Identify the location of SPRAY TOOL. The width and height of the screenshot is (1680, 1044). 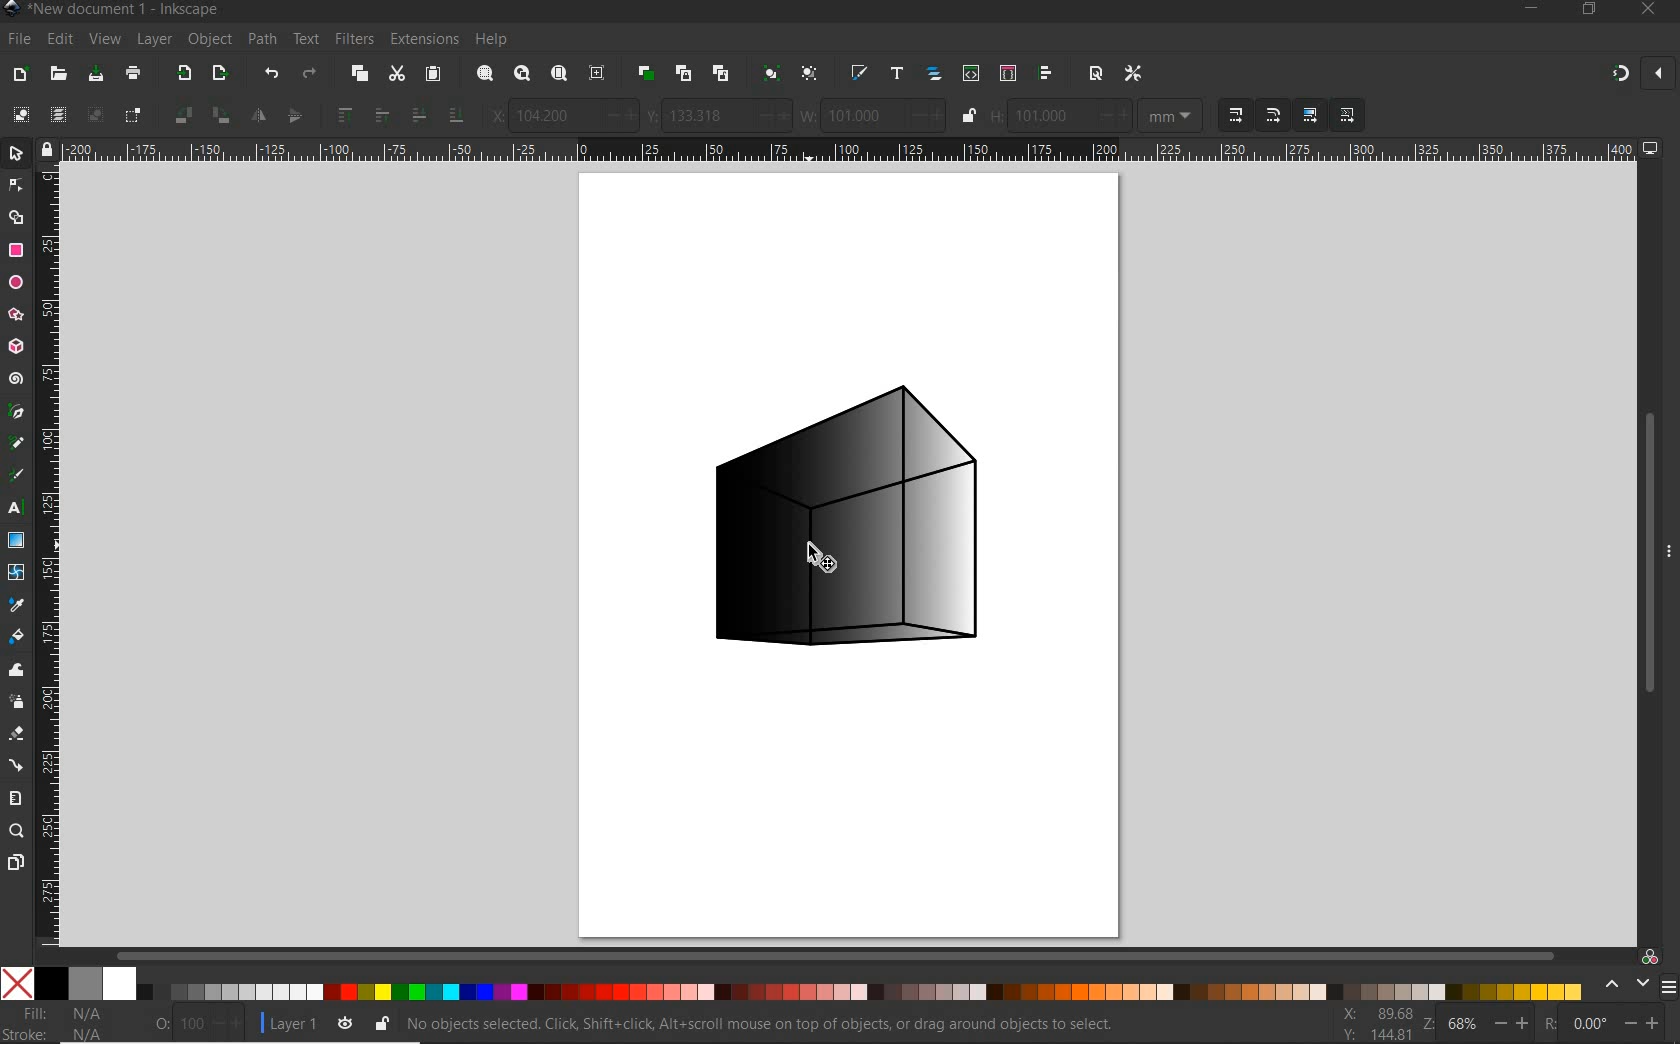
(19, 703).